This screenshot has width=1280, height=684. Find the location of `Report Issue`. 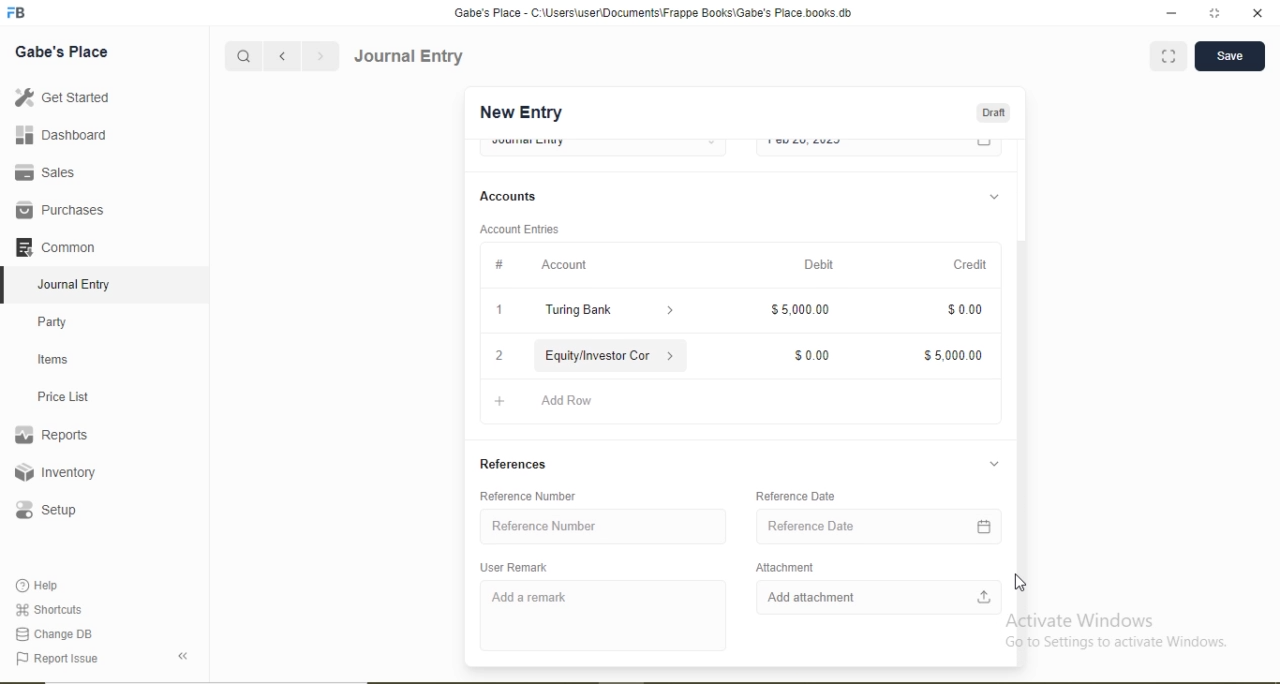

Report Issue is located at coordinates (56, 659).